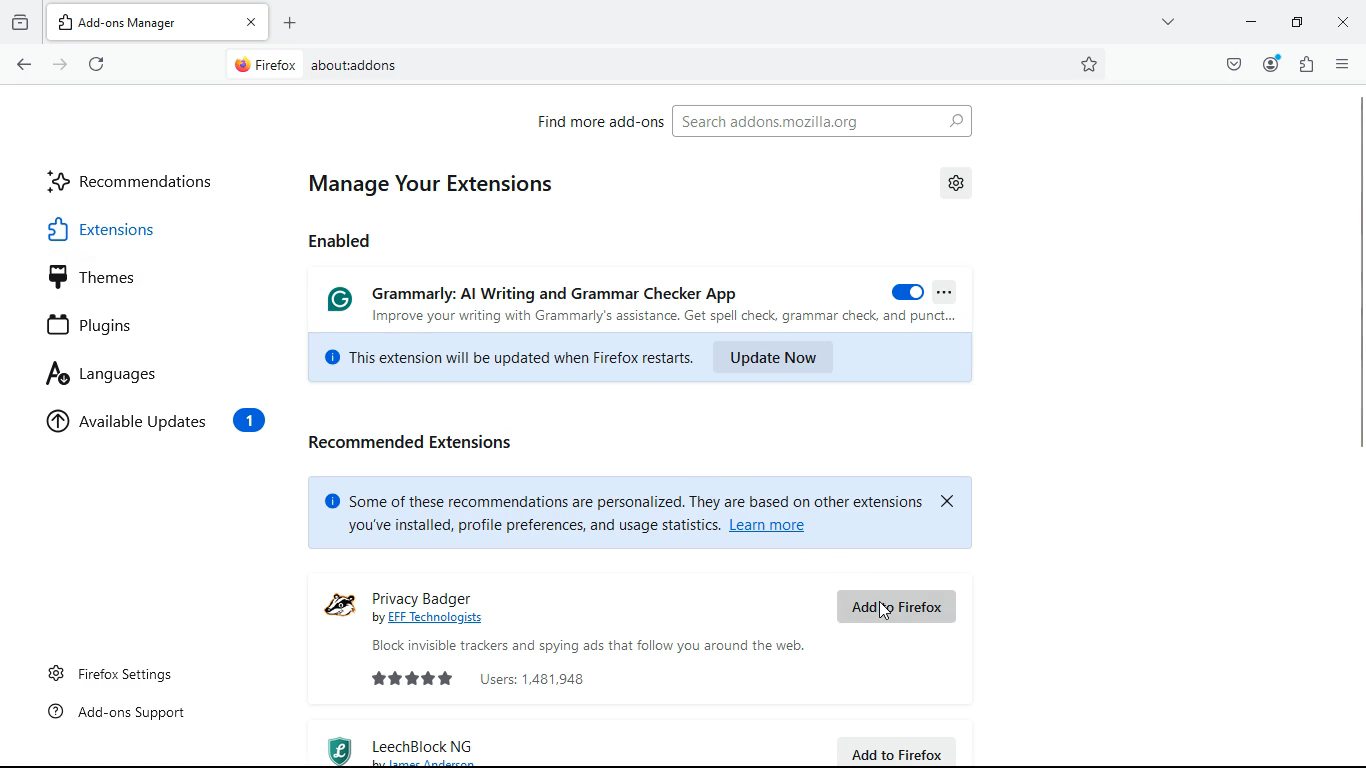 The image size is (1366, 768). I want to click on Grammarly: Al Writing and Grammar Checker App, so click(559, 291).